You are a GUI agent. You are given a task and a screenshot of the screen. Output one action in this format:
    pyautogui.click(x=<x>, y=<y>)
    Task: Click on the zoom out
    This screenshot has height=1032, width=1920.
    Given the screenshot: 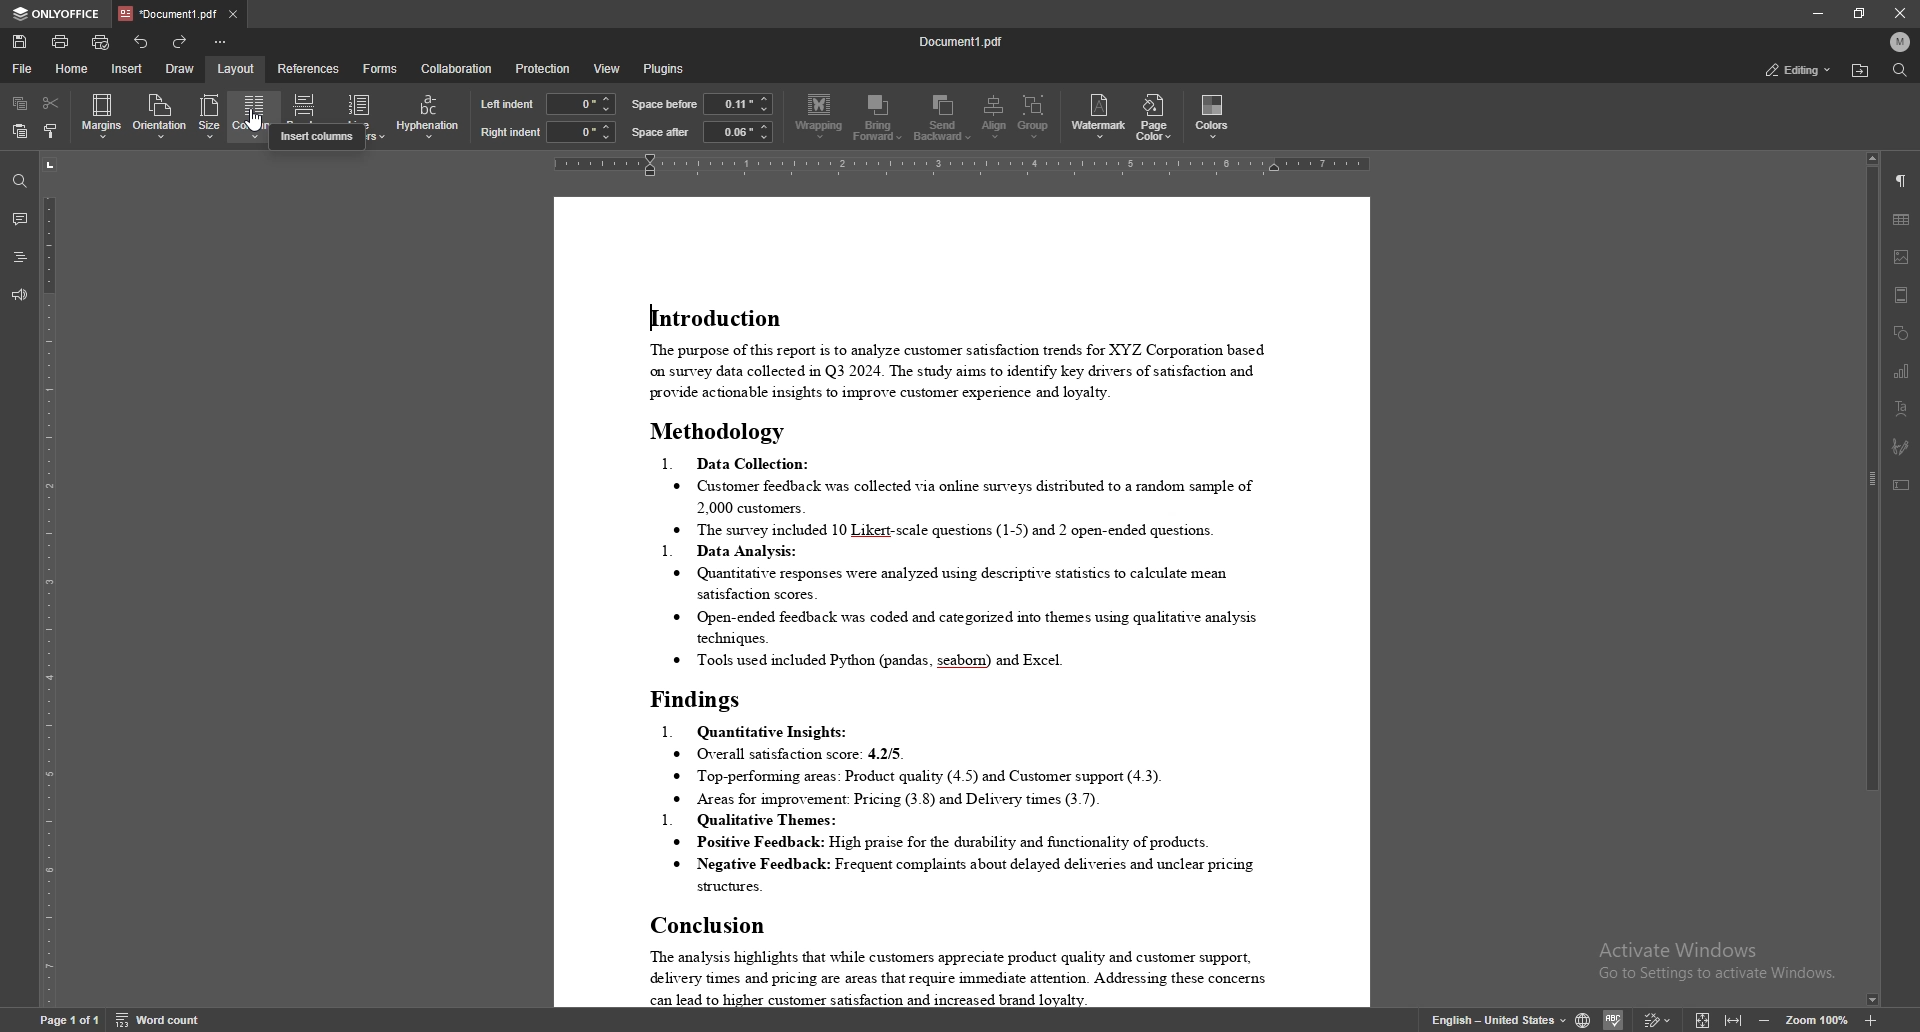 What is the action you would take?
    pyautogui.click(x=1767, y=1018)
    